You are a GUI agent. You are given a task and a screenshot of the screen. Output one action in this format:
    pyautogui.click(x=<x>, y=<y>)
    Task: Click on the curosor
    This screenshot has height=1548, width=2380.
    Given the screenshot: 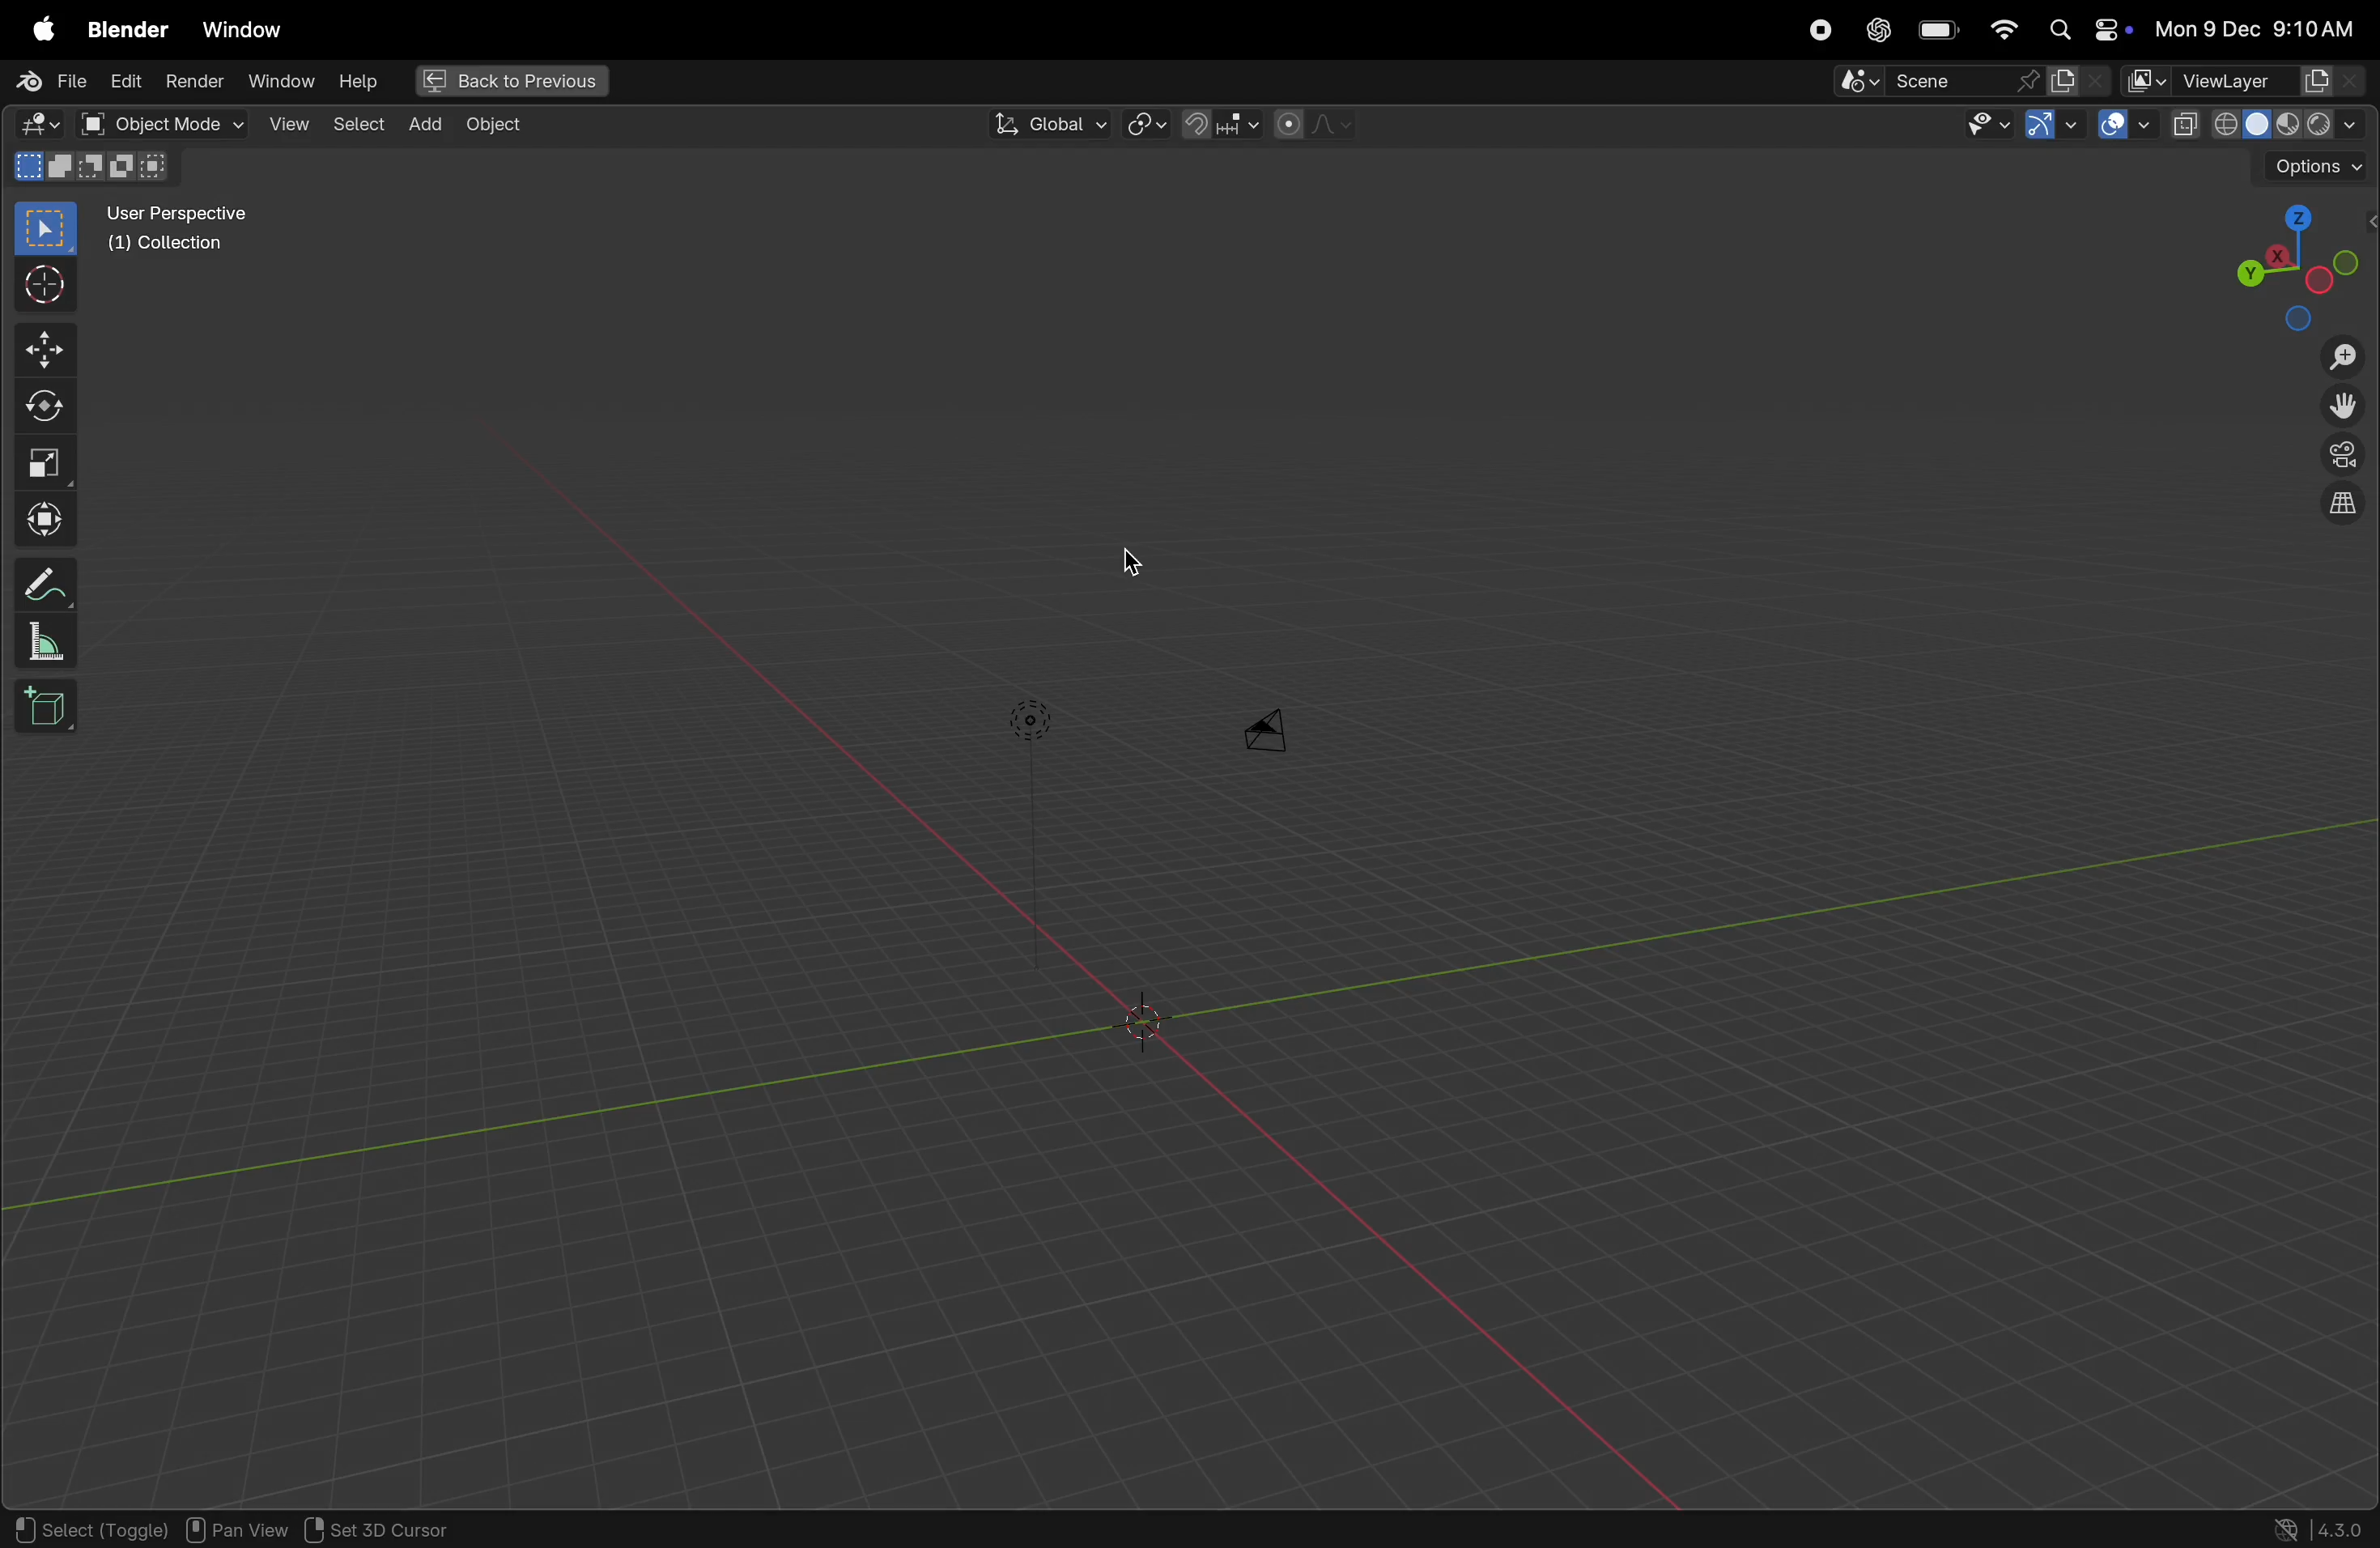 What is the action you would take?
    pyautogui.click(x=51, y=283)
    